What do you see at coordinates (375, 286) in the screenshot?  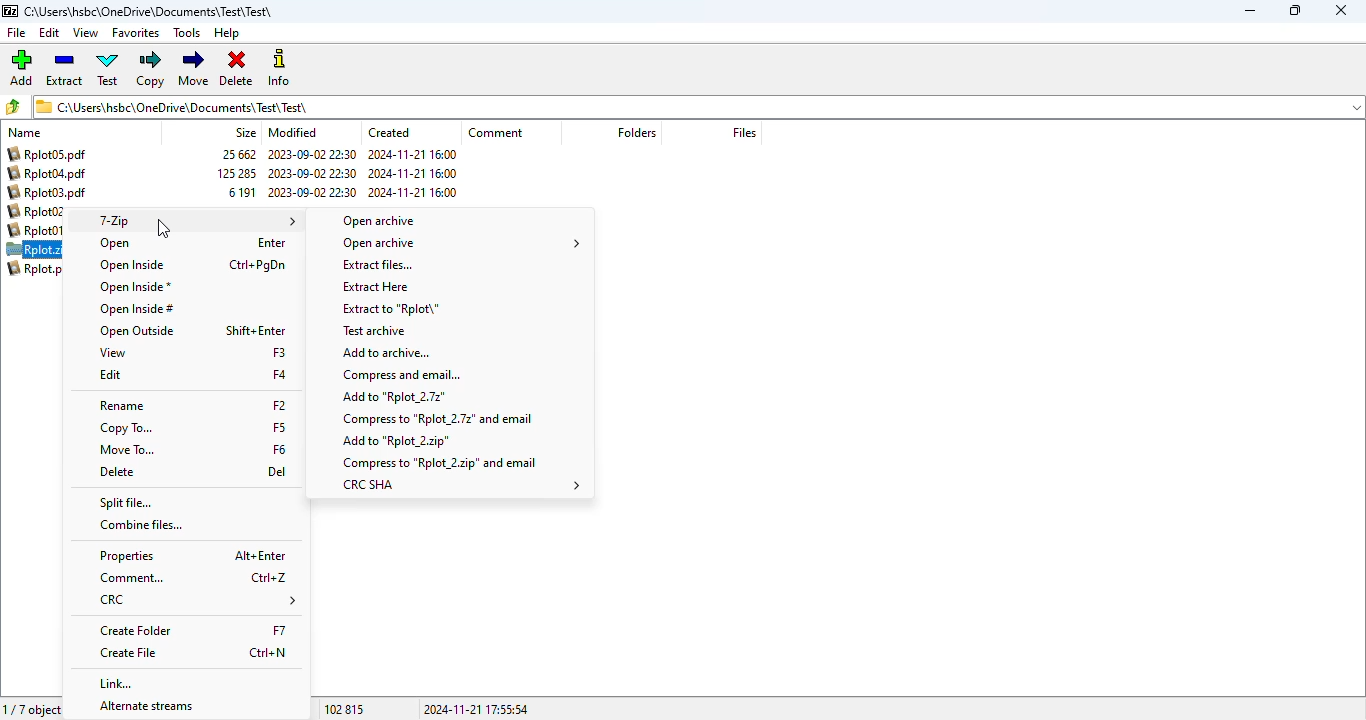 I see `extract here` at bounding box center [375, 286].